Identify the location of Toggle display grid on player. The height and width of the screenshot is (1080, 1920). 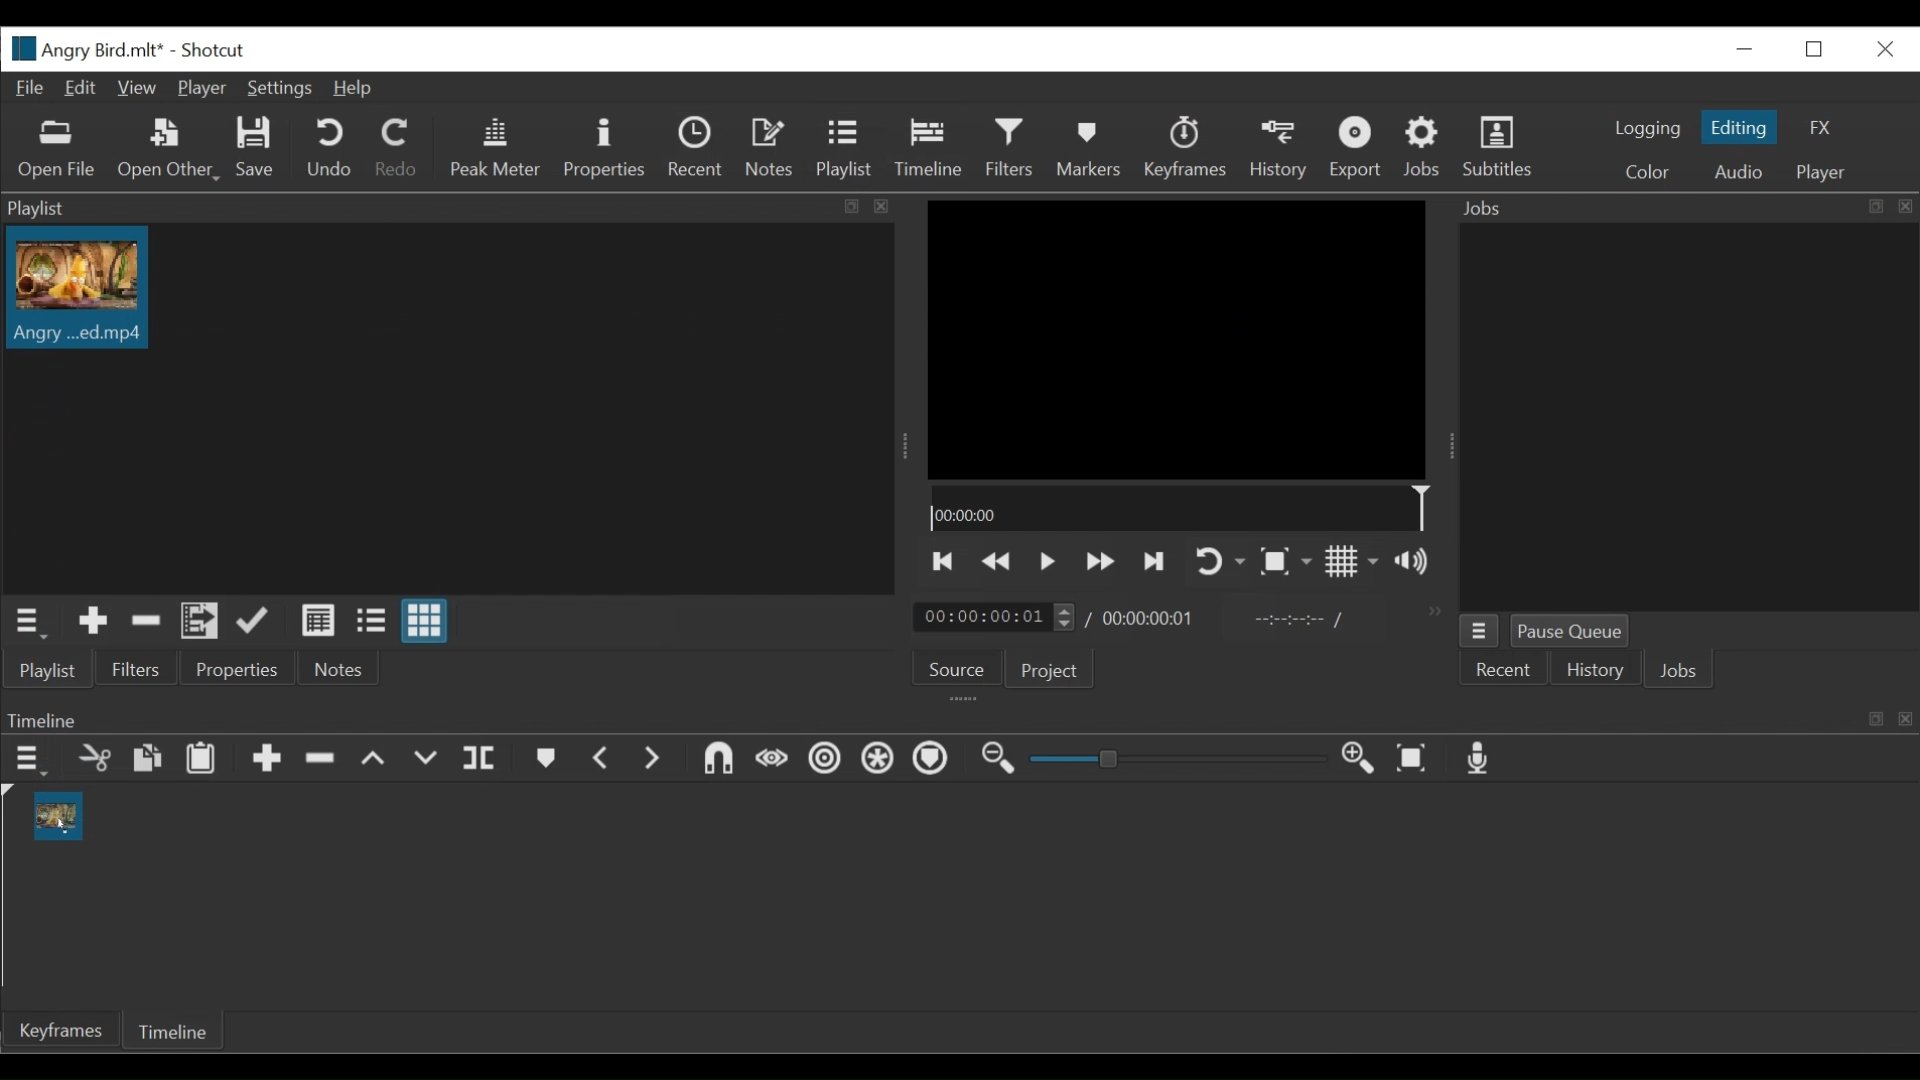
(1353, 562).